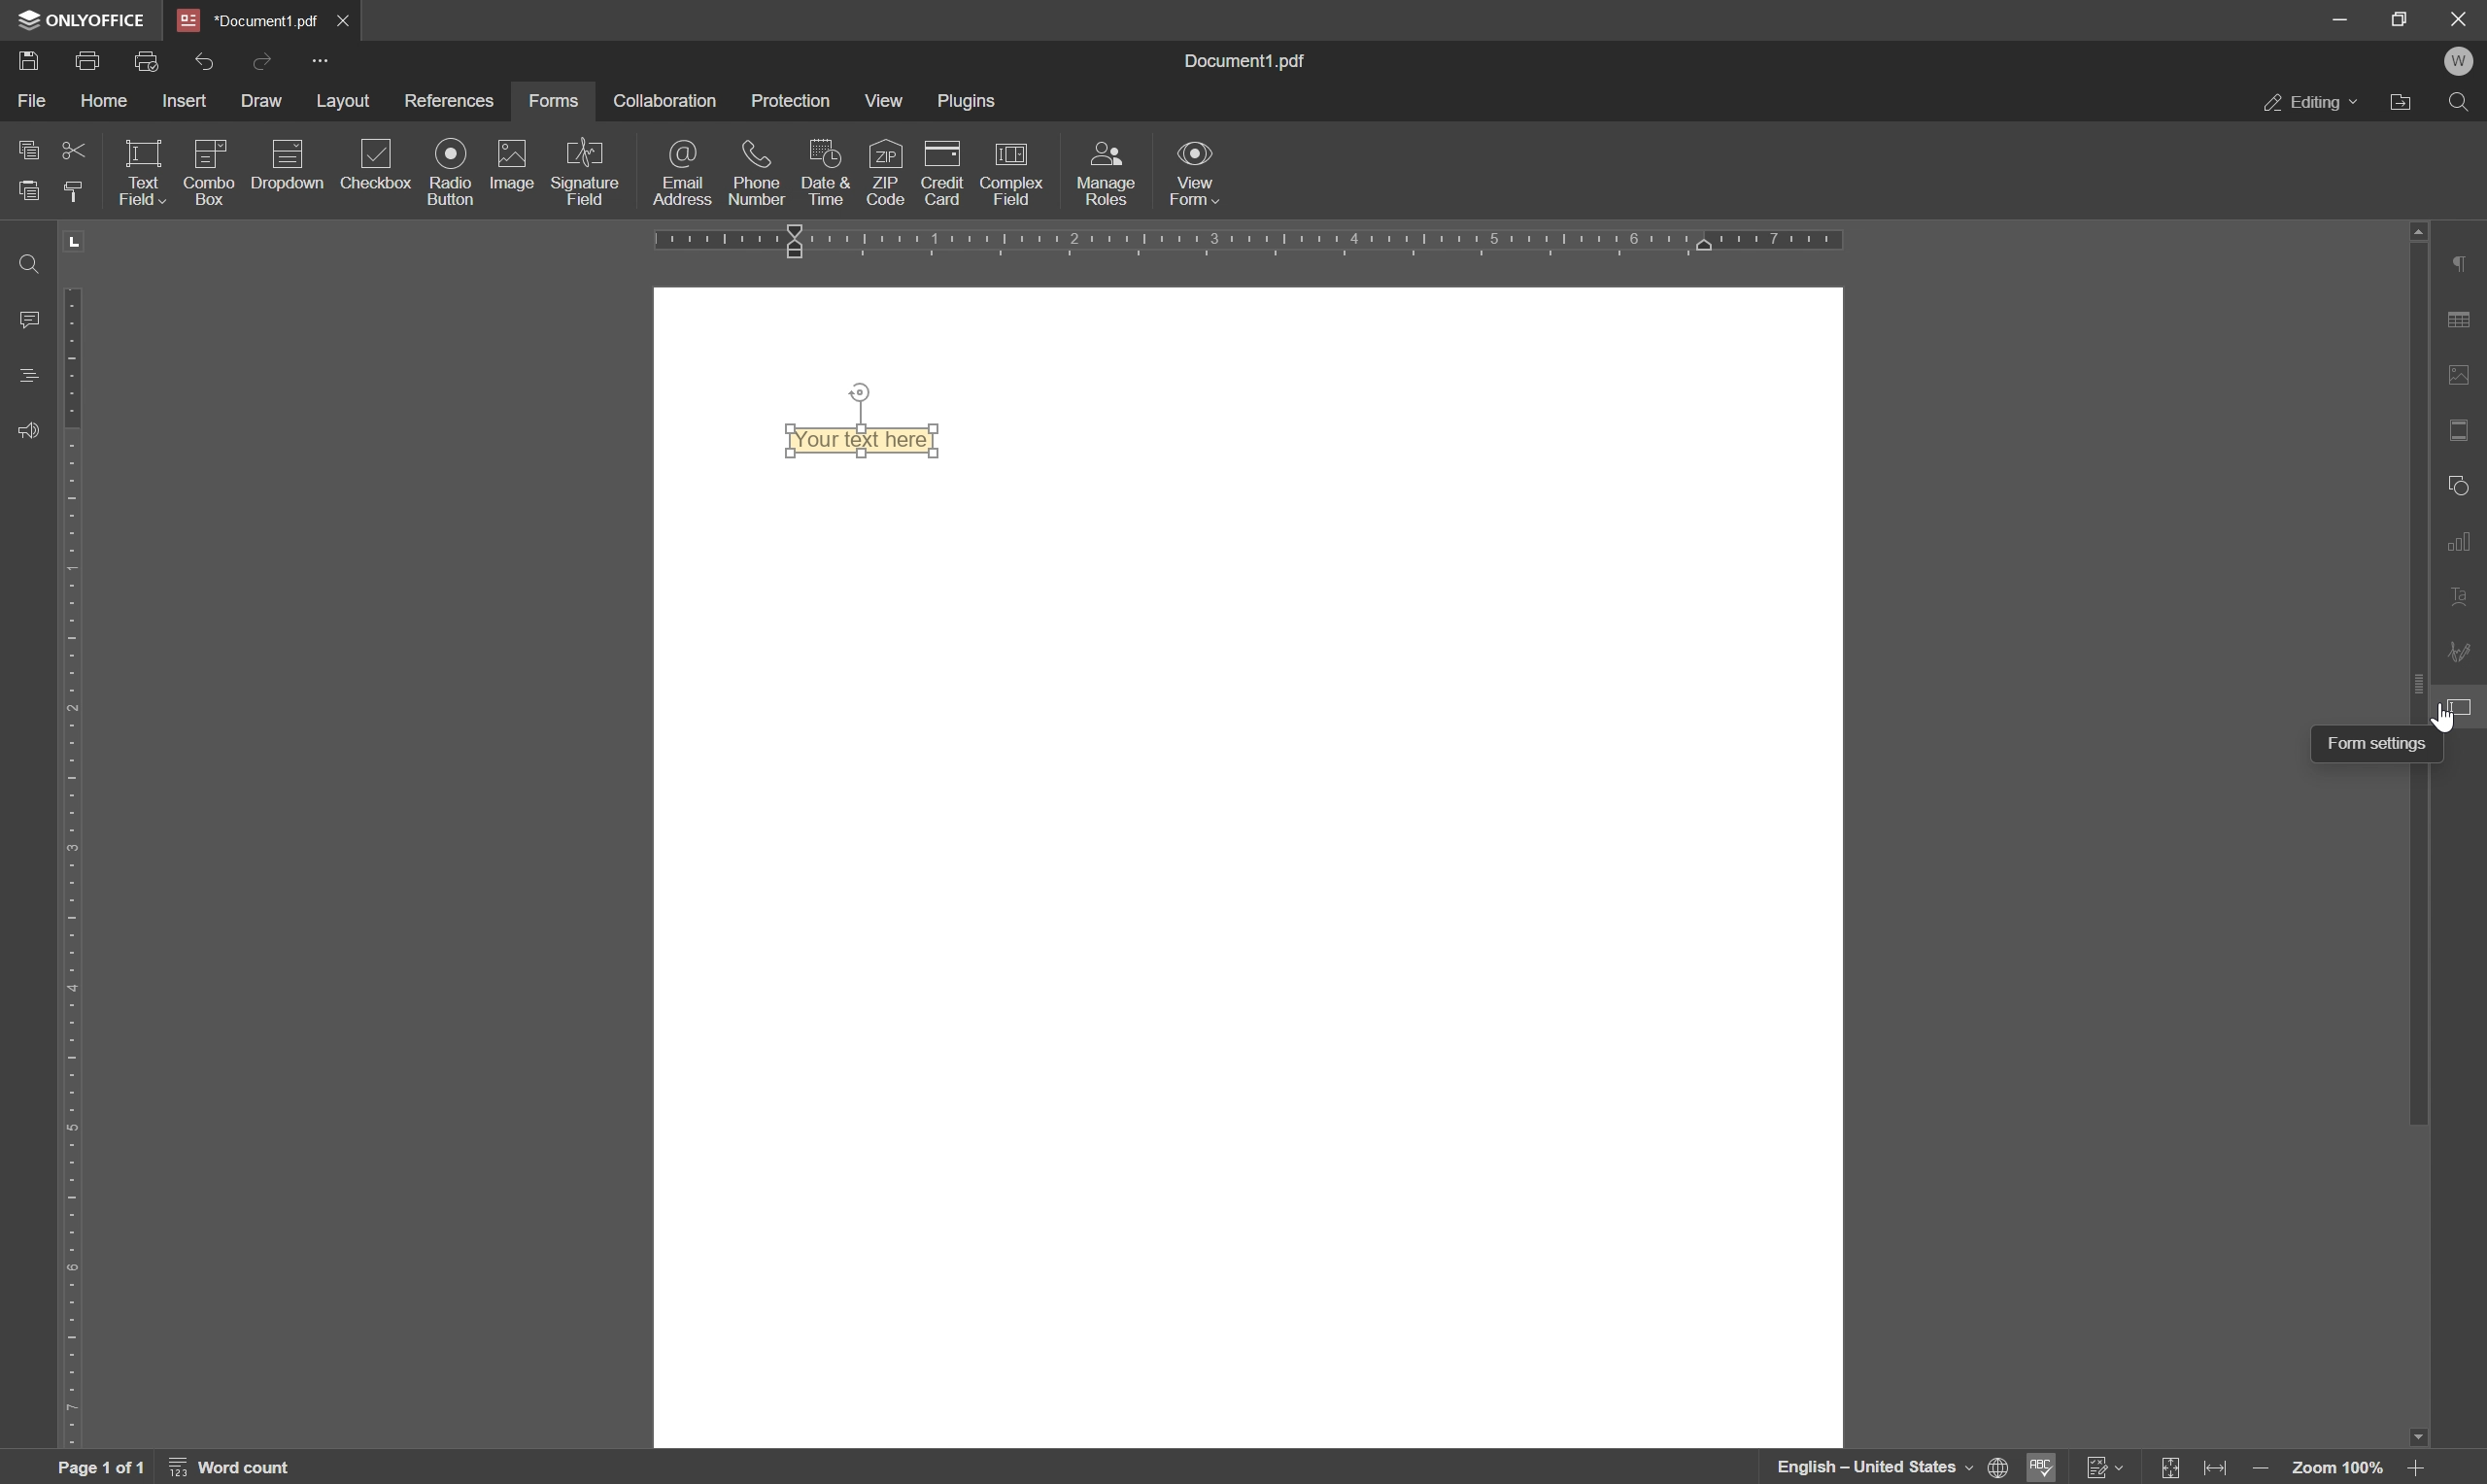 This screenshot has height=1484, width=2487. Describe the element at coordinates (79, 191) in the screenshot. I see `copy style` at that location.